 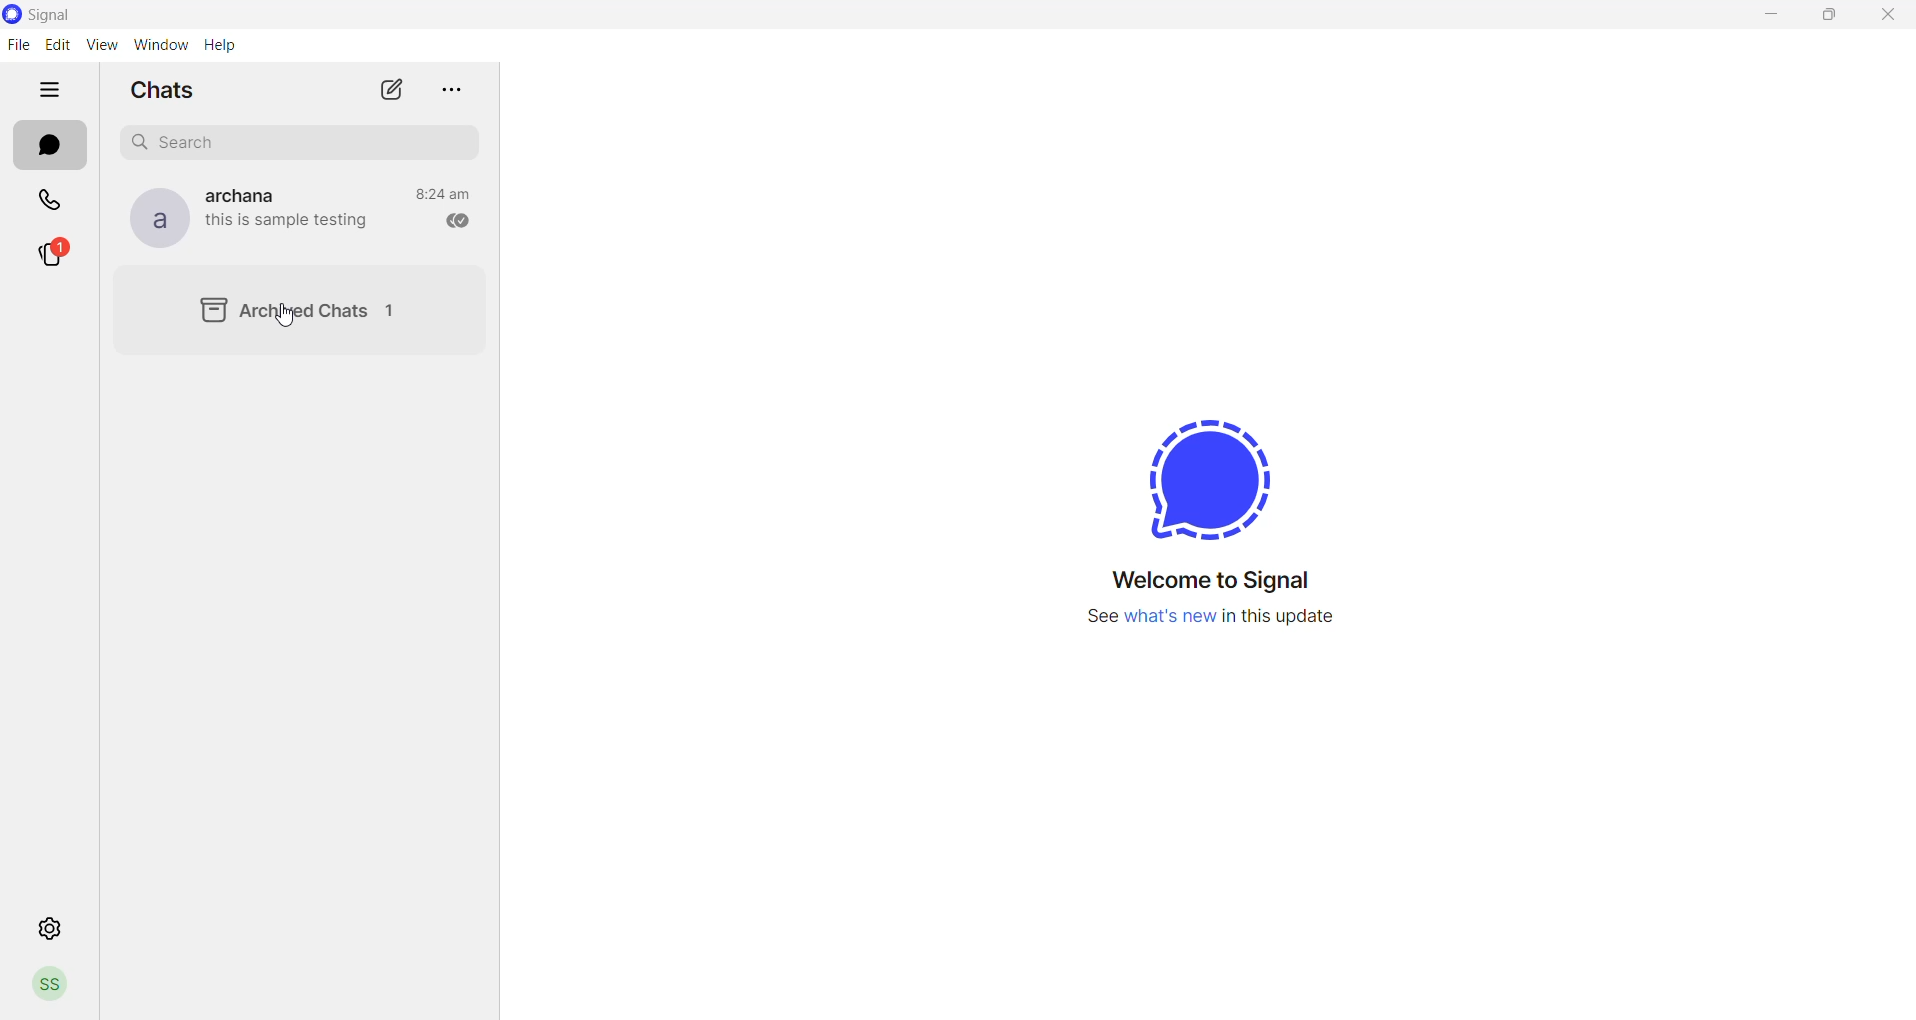 What do you see at coordinates (246, 194) in the screenshot?
I see `contact name` at bounding box center [246, 194].